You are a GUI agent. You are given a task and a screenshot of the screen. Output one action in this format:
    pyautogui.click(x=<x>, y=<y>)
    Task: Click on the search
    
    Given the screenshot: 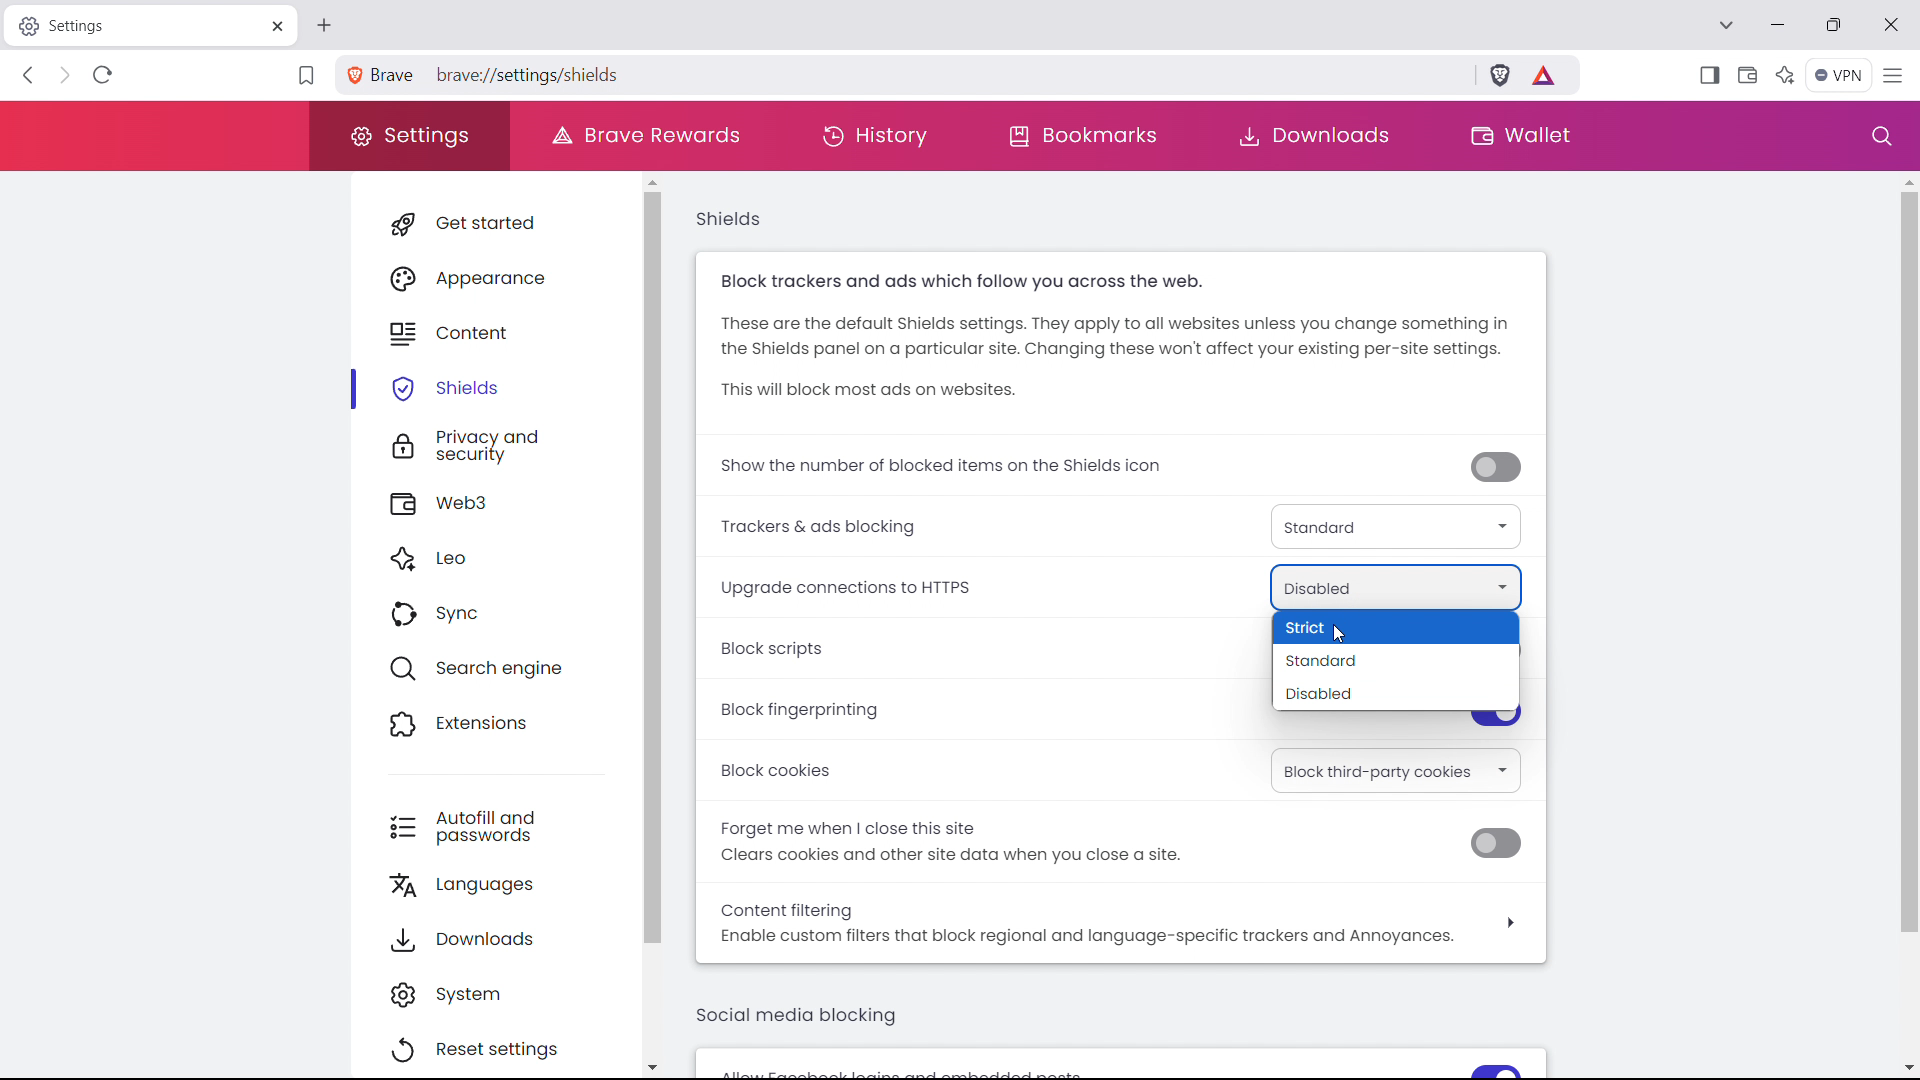 What is the action you would take?
    pyautogui.click(x=1881, y=136)
    